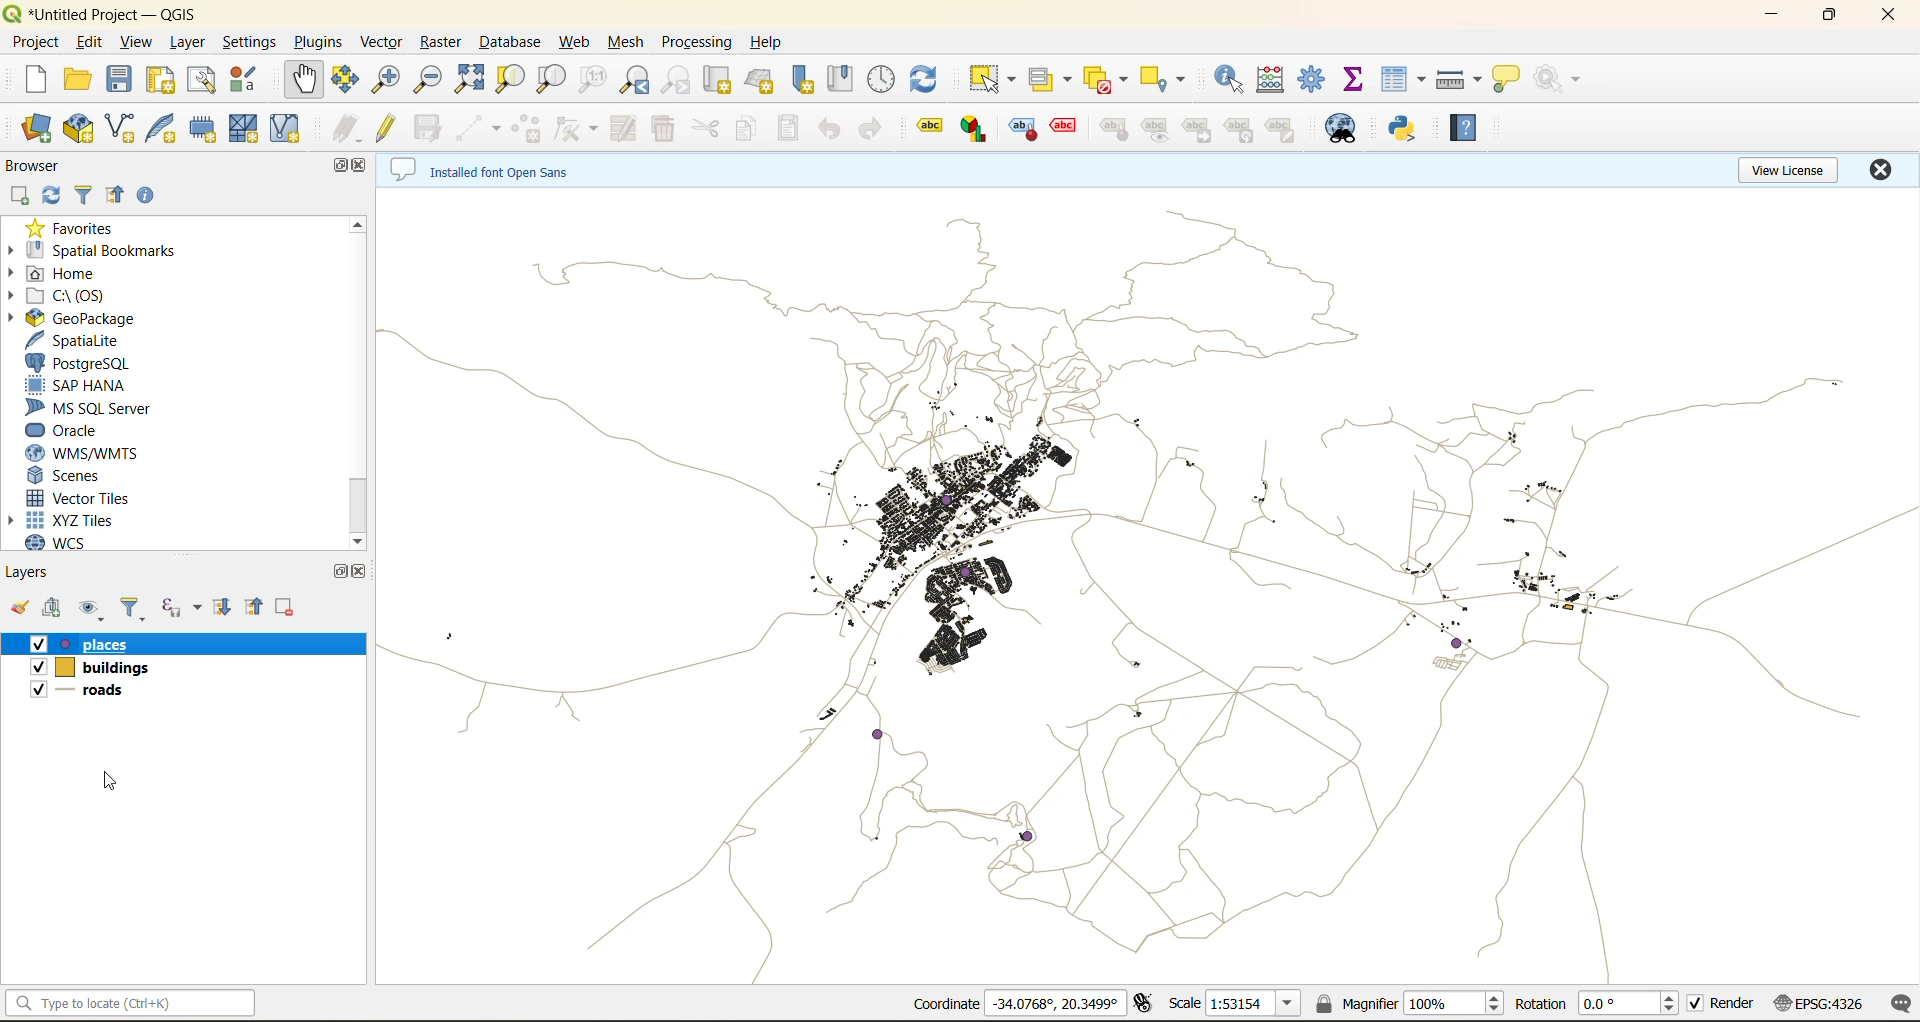 The height and width of the screenshot is (1022, 1920). What do you see at coordinates (112, 644) in the screenshot?
I see `layers` at bounding box center [112, 644].